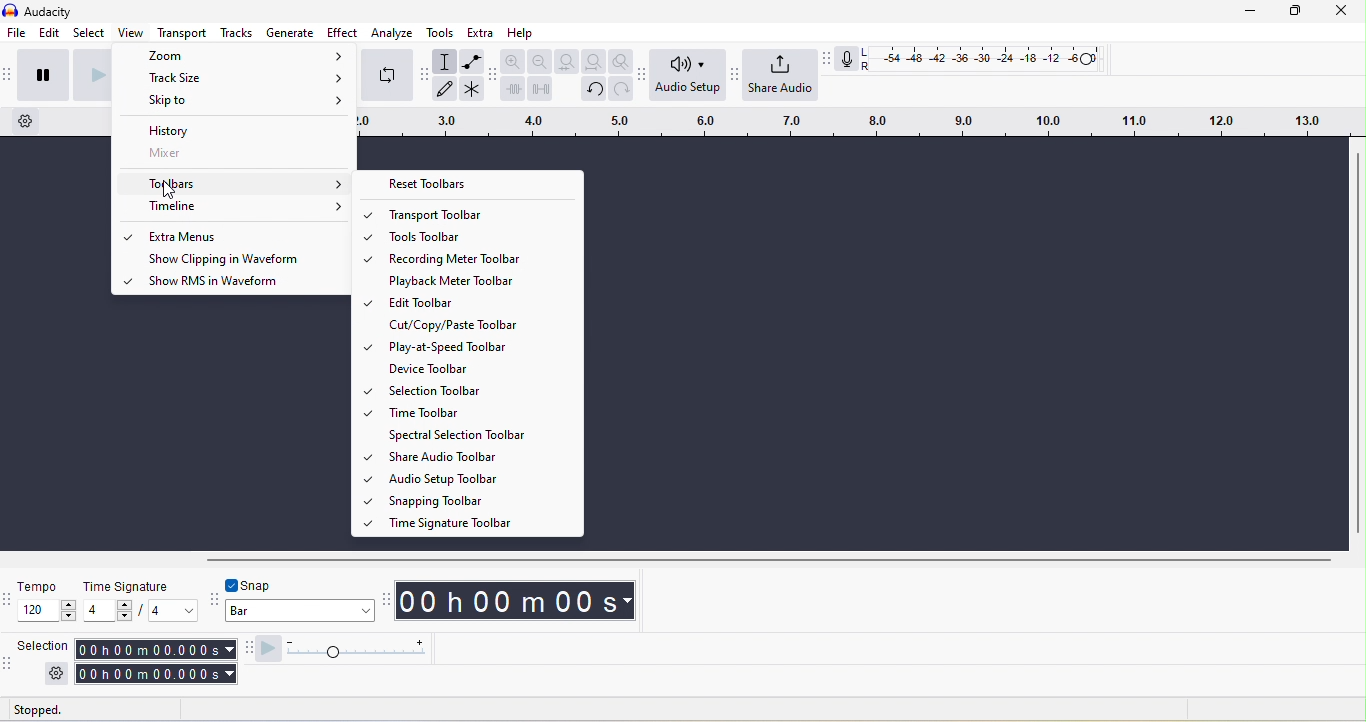 Image resolution: width=1366 pixels, height=722 pixels. What do you see at coordinates (108, 610) in the screenshot?
I see `set time signature` at bounding box center [108, 610].